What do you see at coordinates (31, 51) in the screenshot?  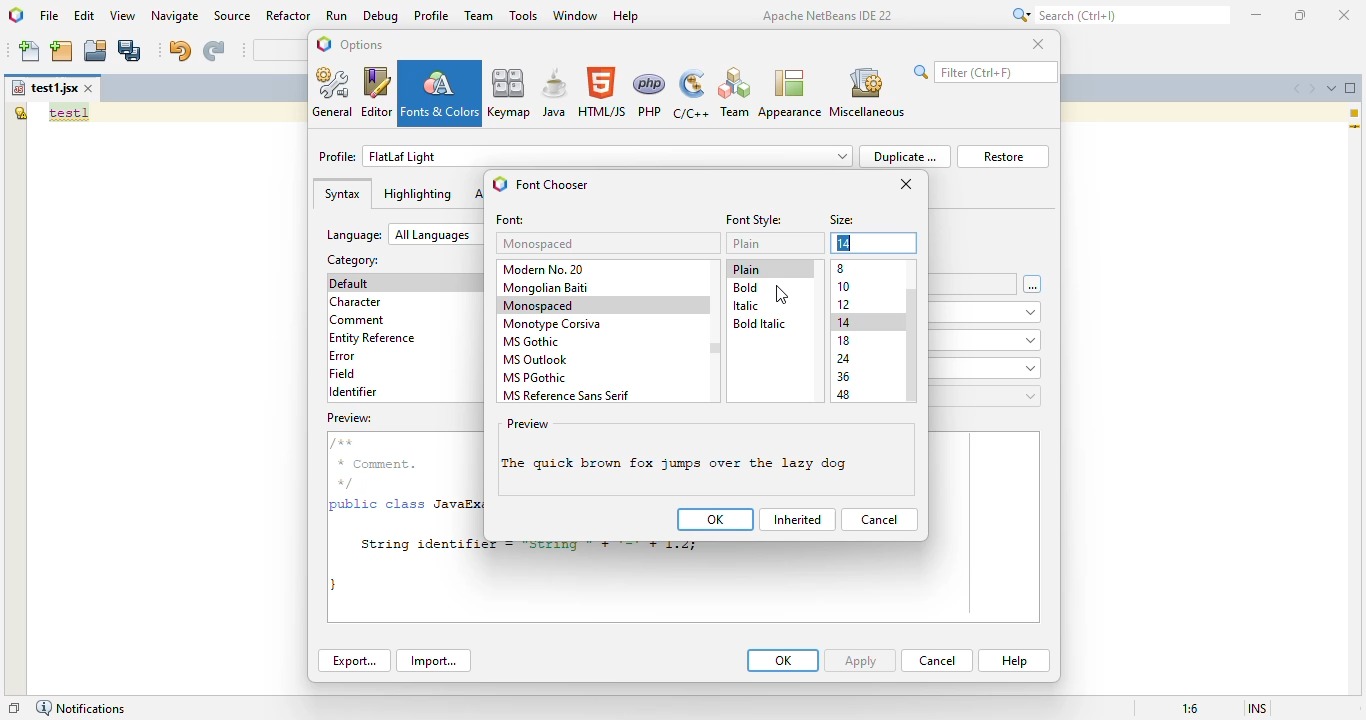 I see `new file` at bounding box center [31, 51].